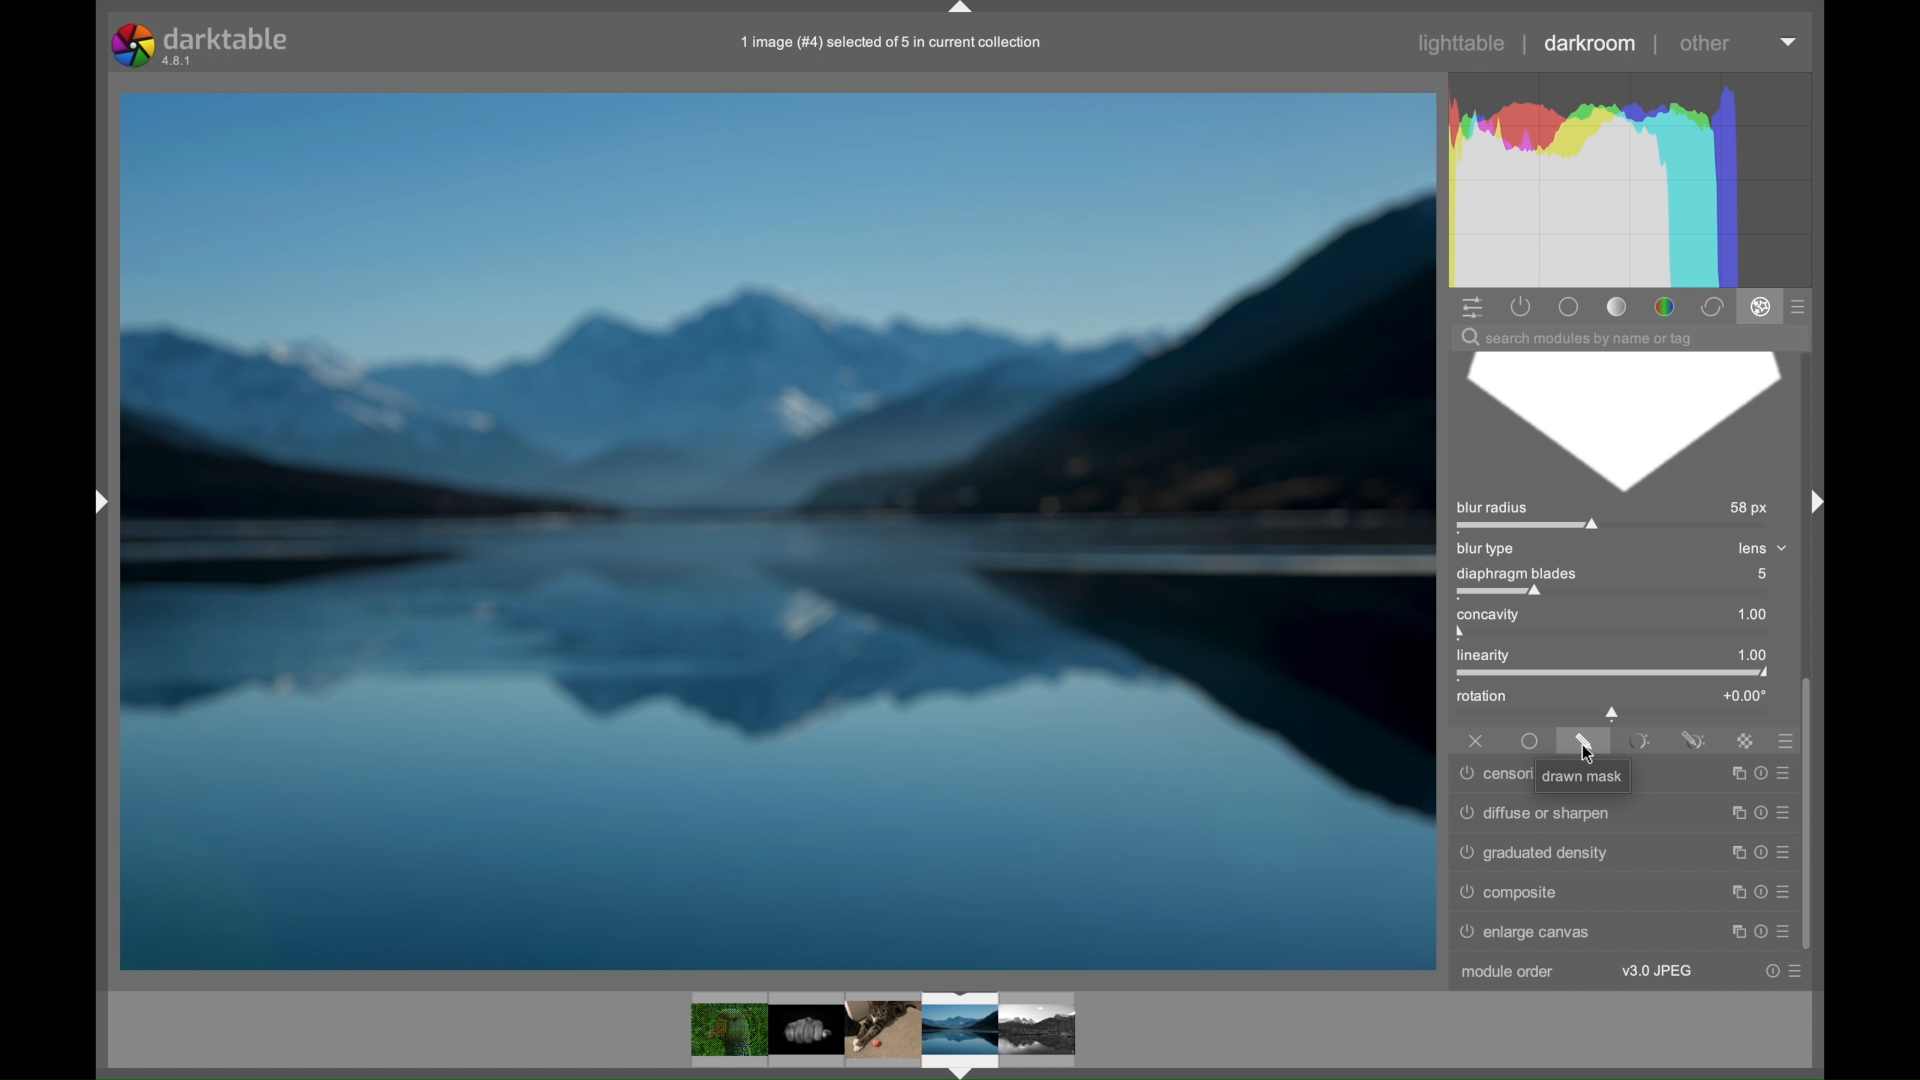 This screenshot has width=1920, height=1080. What do you see at coordinates (1786, 769) in the screenshot?
I see `more options` at bounding box center [1786, 769].